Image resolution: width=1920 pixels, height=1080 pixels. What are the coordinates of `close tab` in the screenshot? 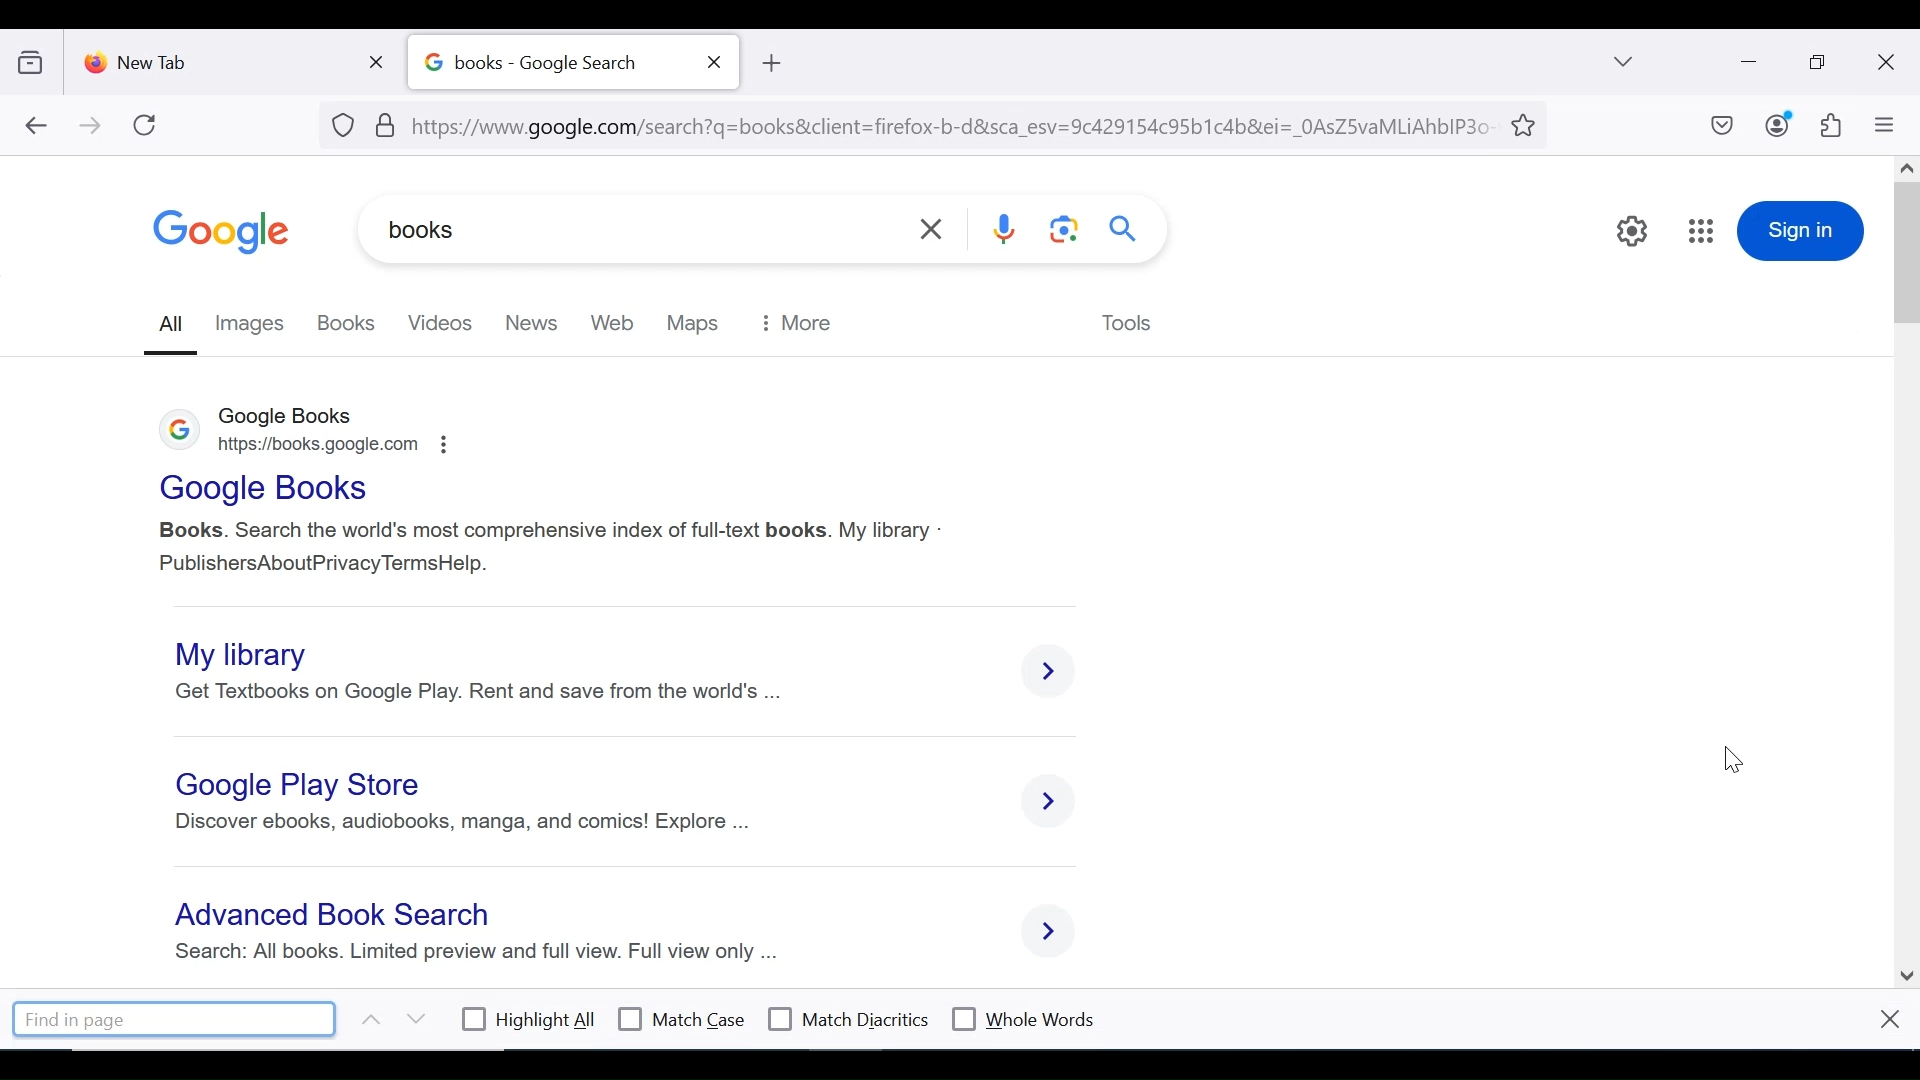 It's located at (381, 58).